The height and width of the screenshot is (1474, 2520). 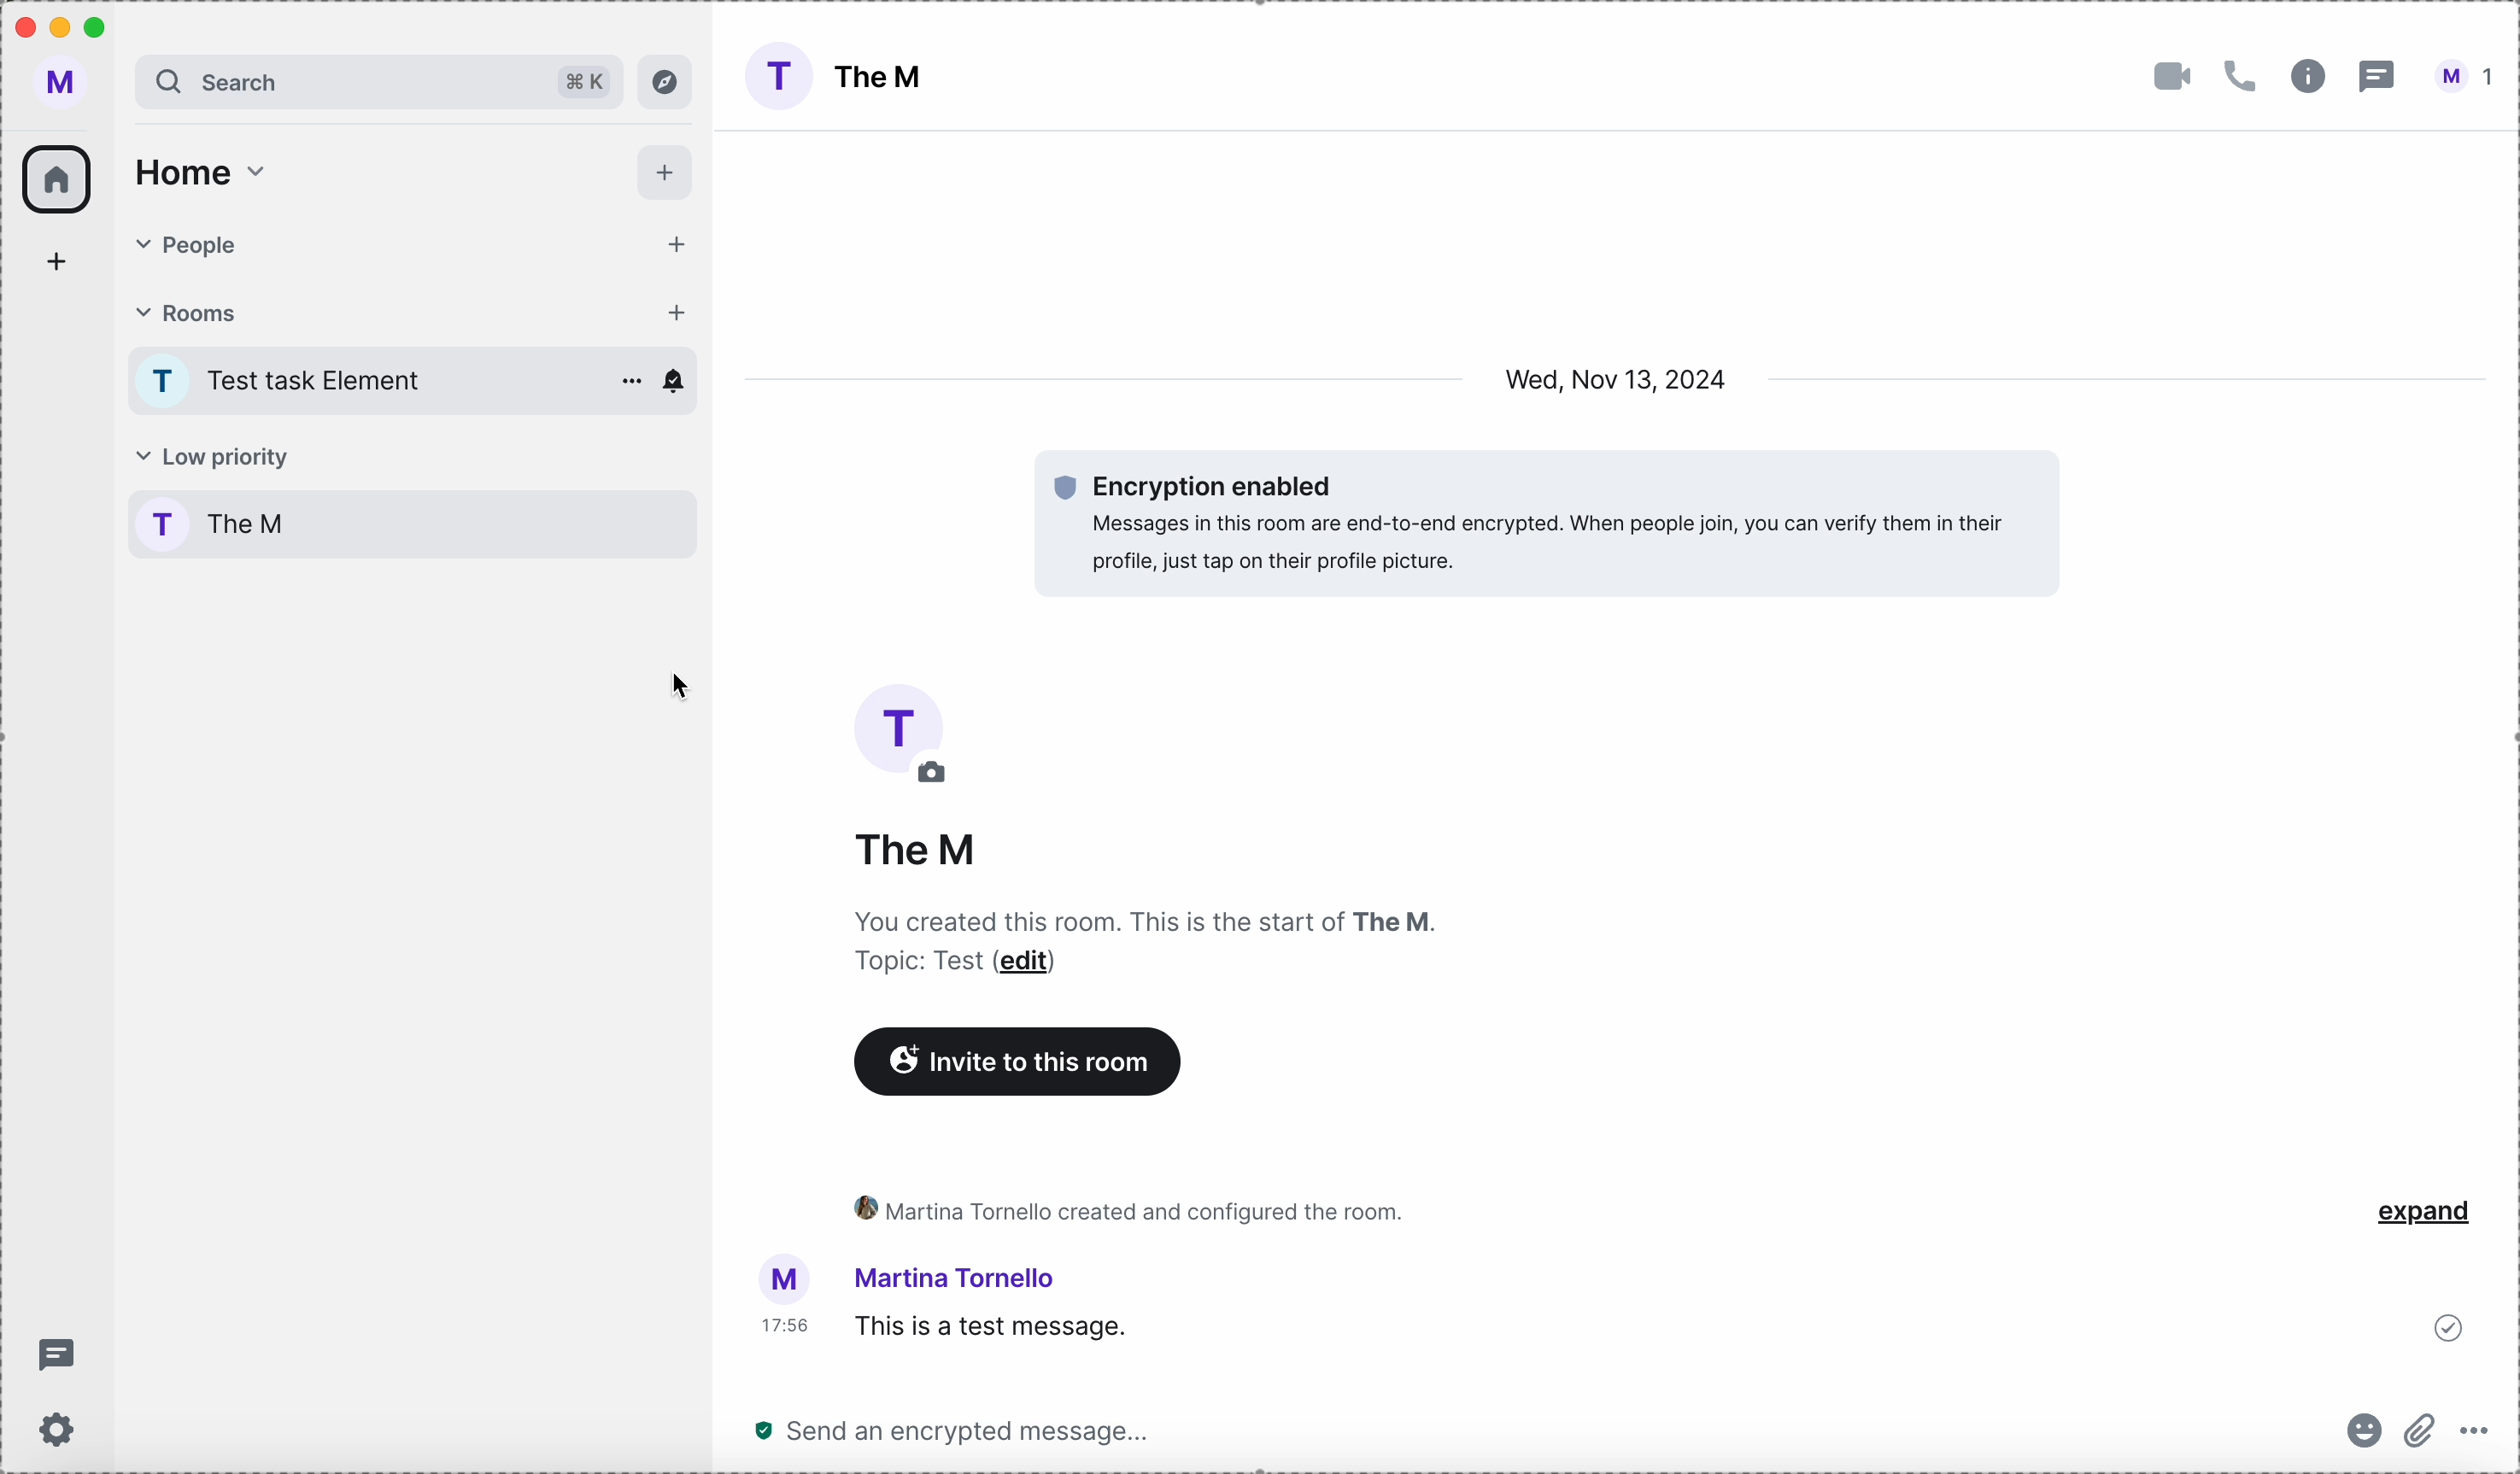 I want to click on The M chat room, so click(x=452, y=531).